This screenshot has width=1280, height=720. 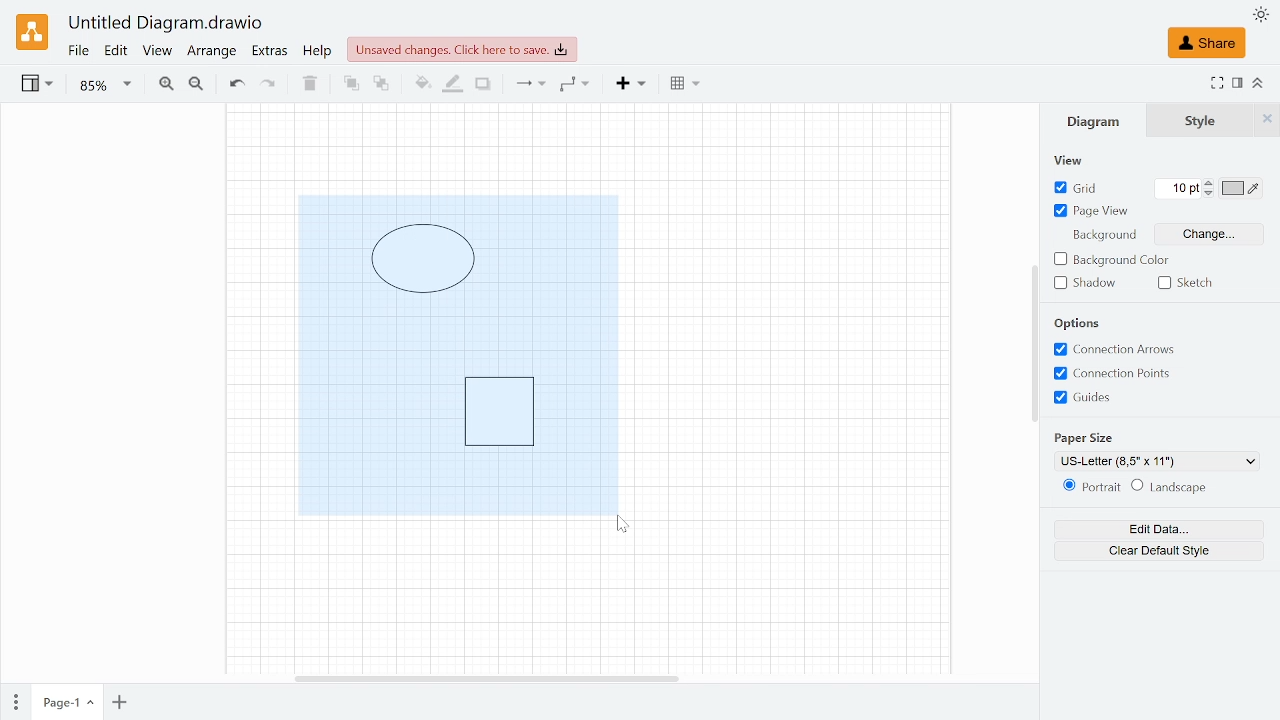 What do you see at coordinates (1206, 43) in the screenshot?
I see `Share` at bounding box center [1206, 43].